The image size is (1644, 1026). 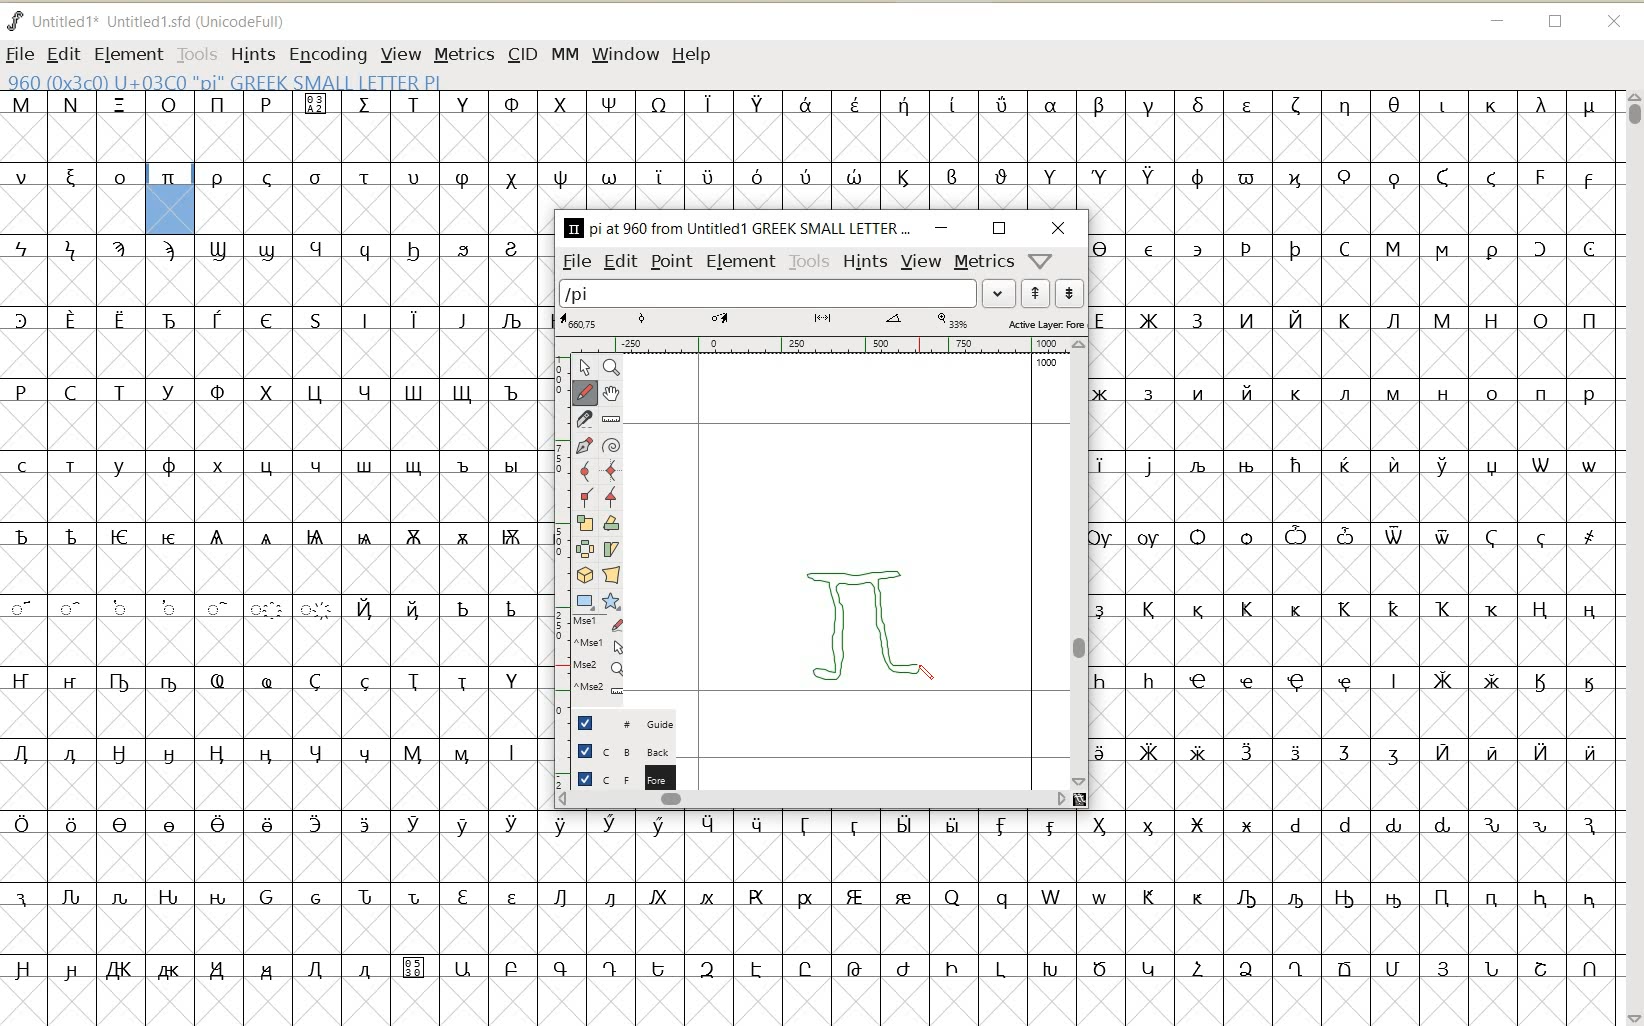 I want to click on glyph characters, so click(x=1369, y=523).